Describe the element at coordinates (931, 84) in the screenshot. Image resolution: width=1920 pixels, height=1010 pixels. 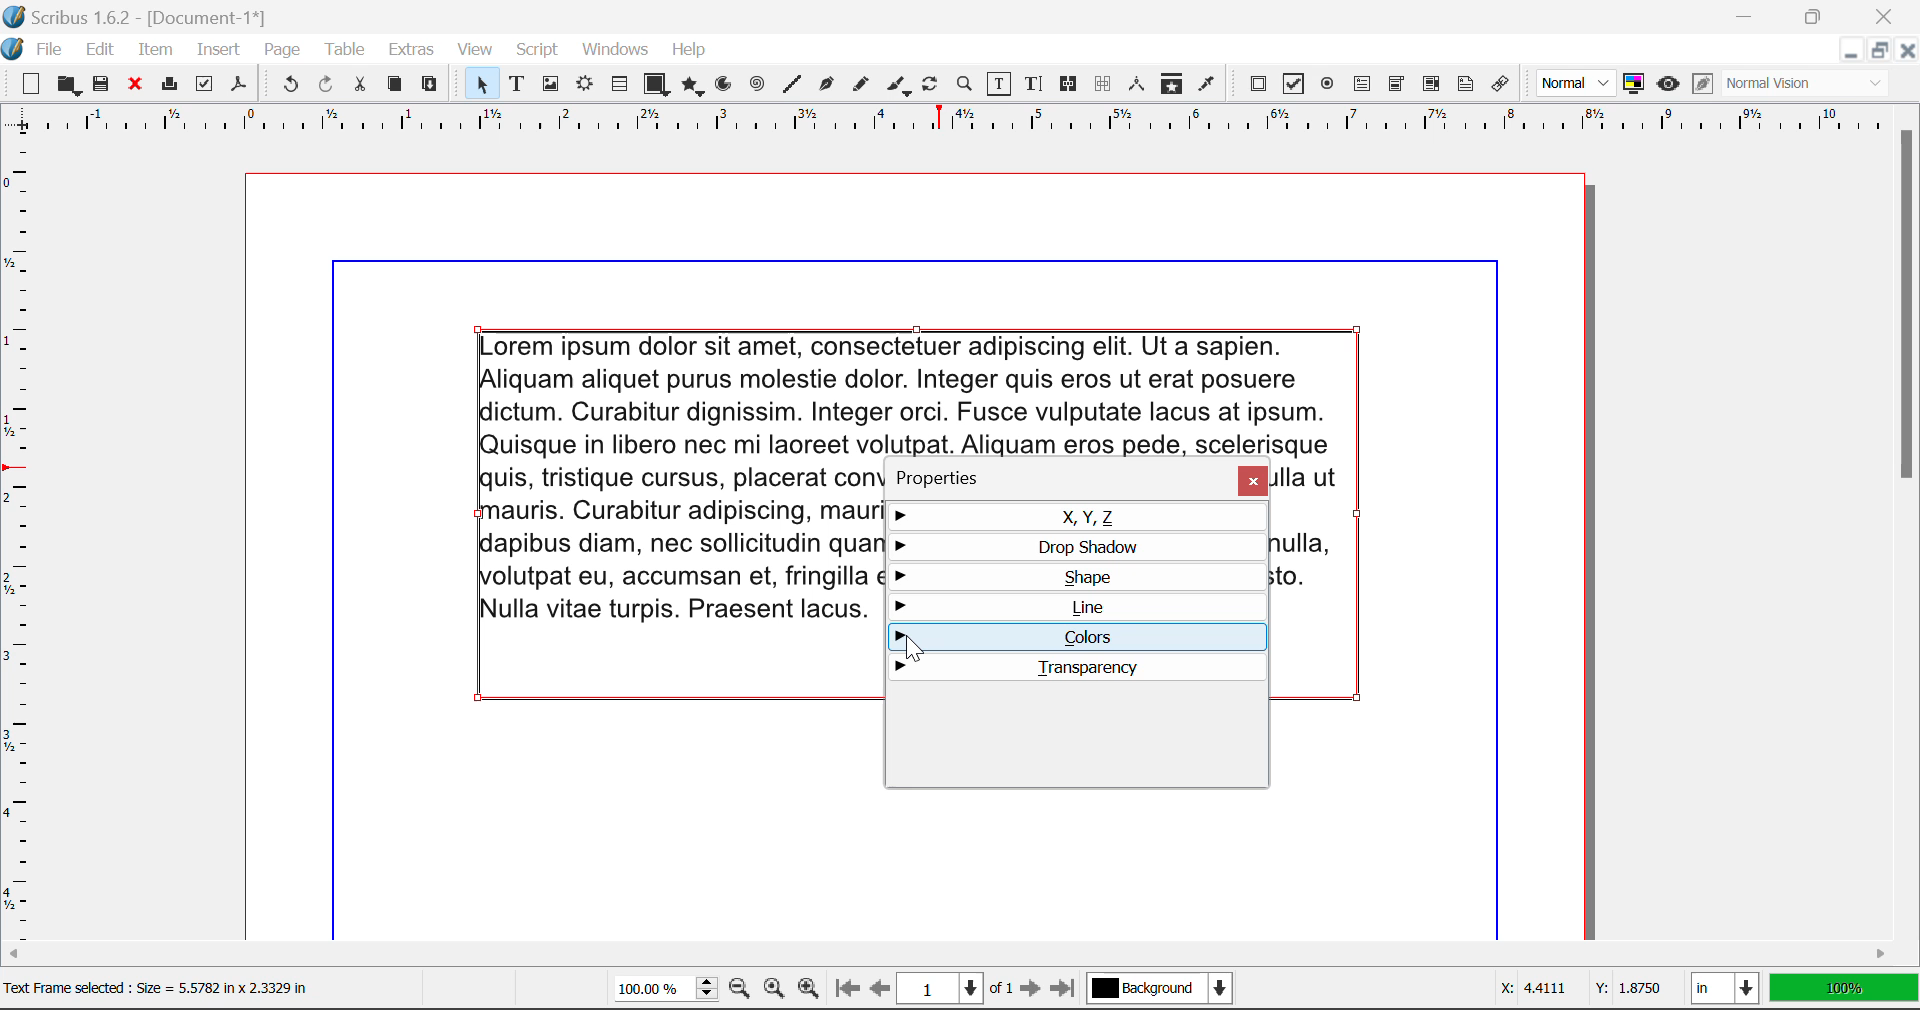
I see `Rotate` at that location.